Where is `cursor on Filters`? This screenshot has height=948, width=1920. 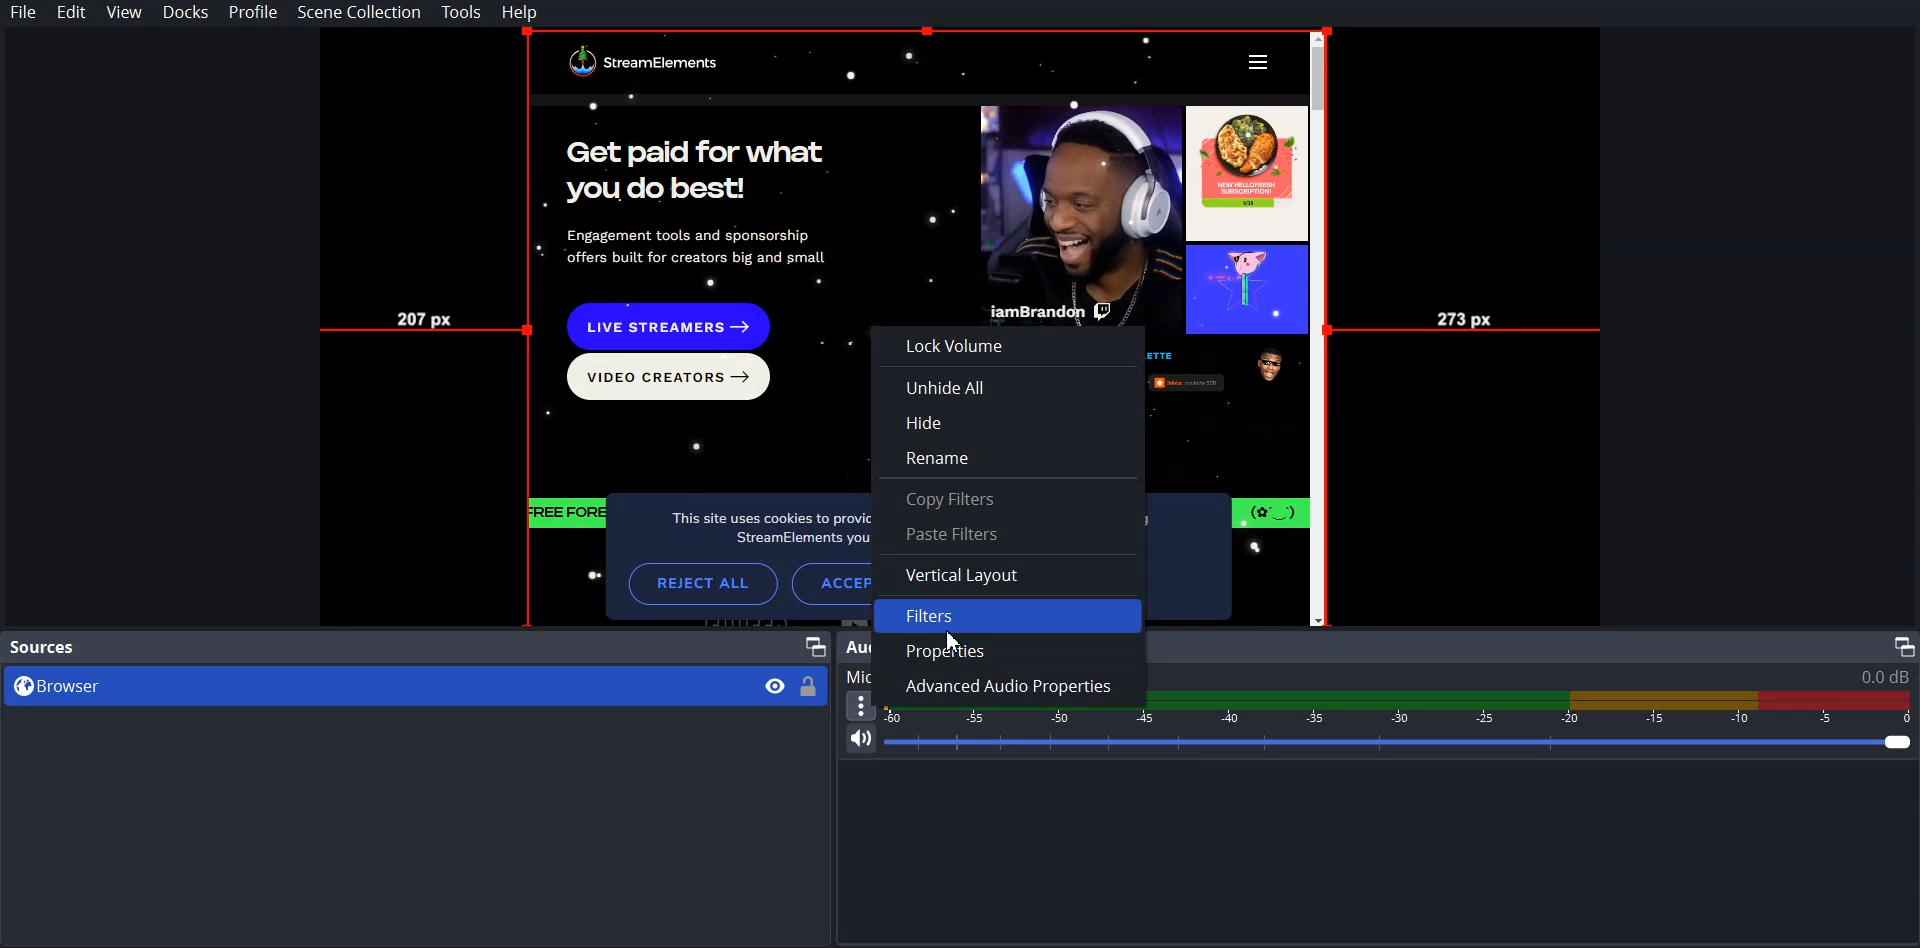 cursor on Filters is located at coordinates (956, 641).